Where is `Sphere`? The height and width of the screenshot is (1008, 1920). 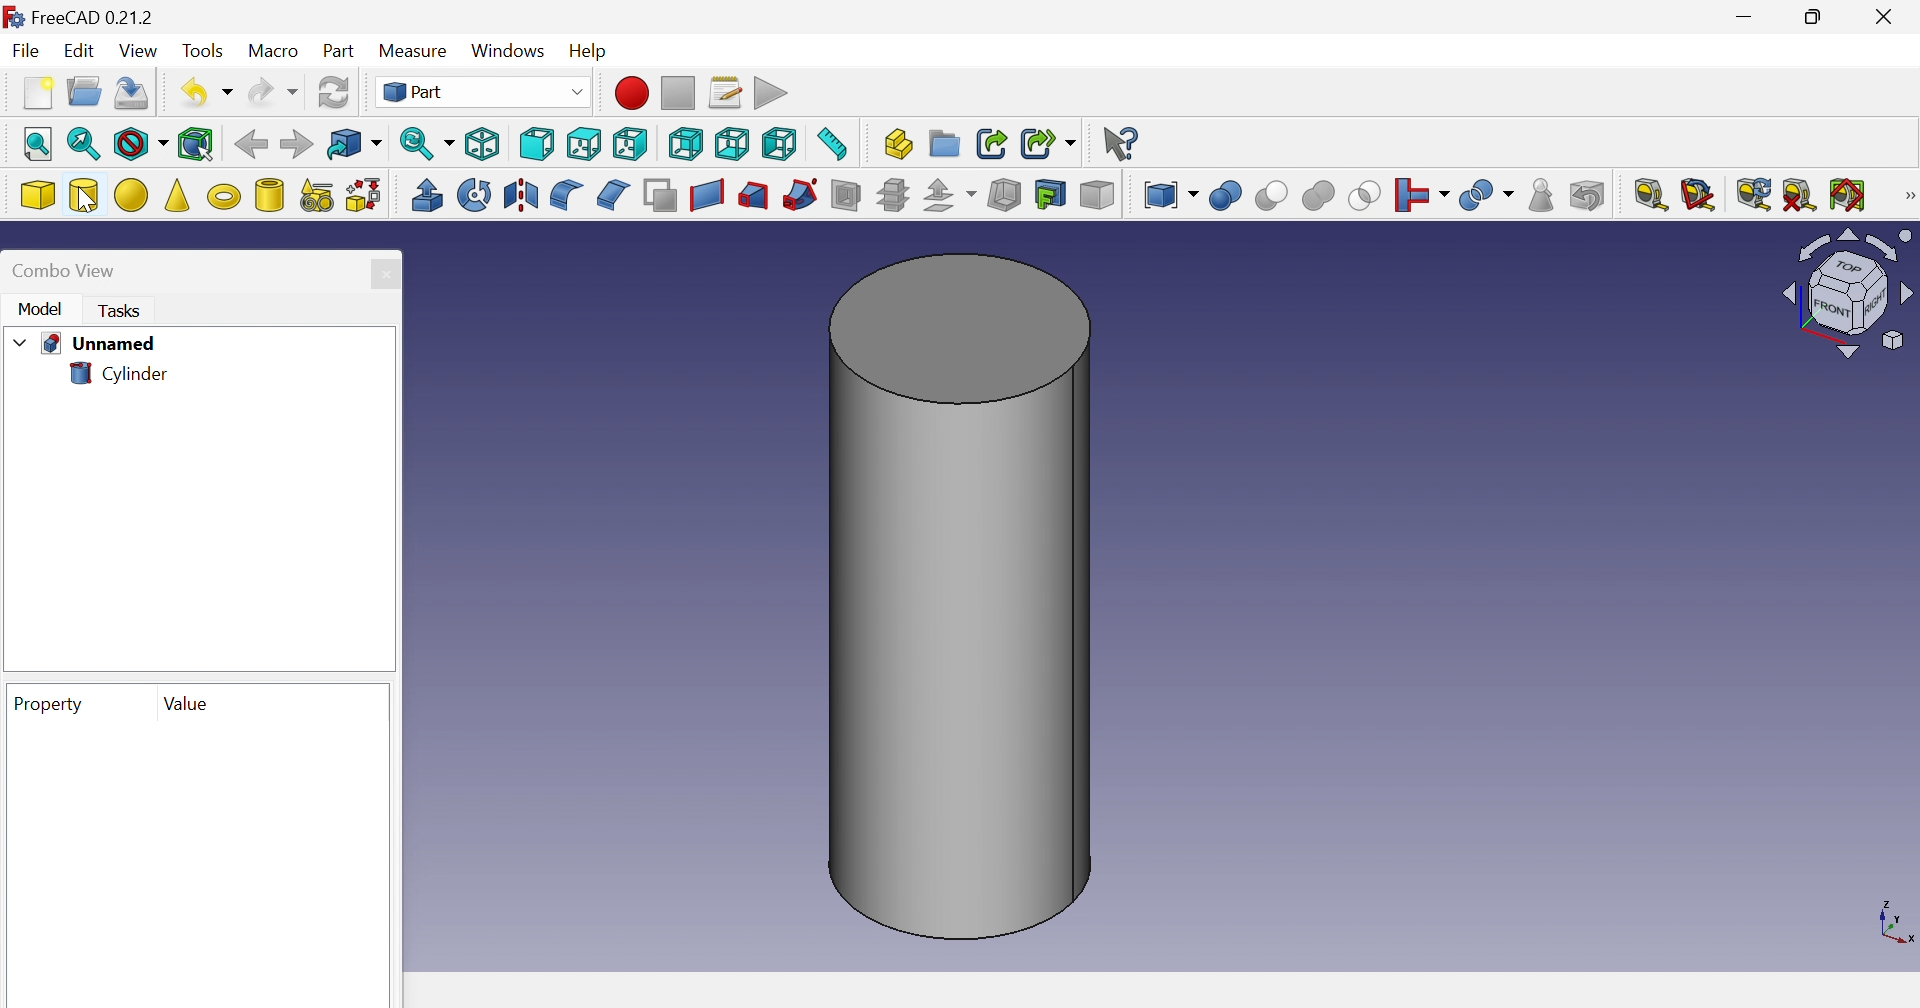 Sphere is located at coordinates (132, 195).